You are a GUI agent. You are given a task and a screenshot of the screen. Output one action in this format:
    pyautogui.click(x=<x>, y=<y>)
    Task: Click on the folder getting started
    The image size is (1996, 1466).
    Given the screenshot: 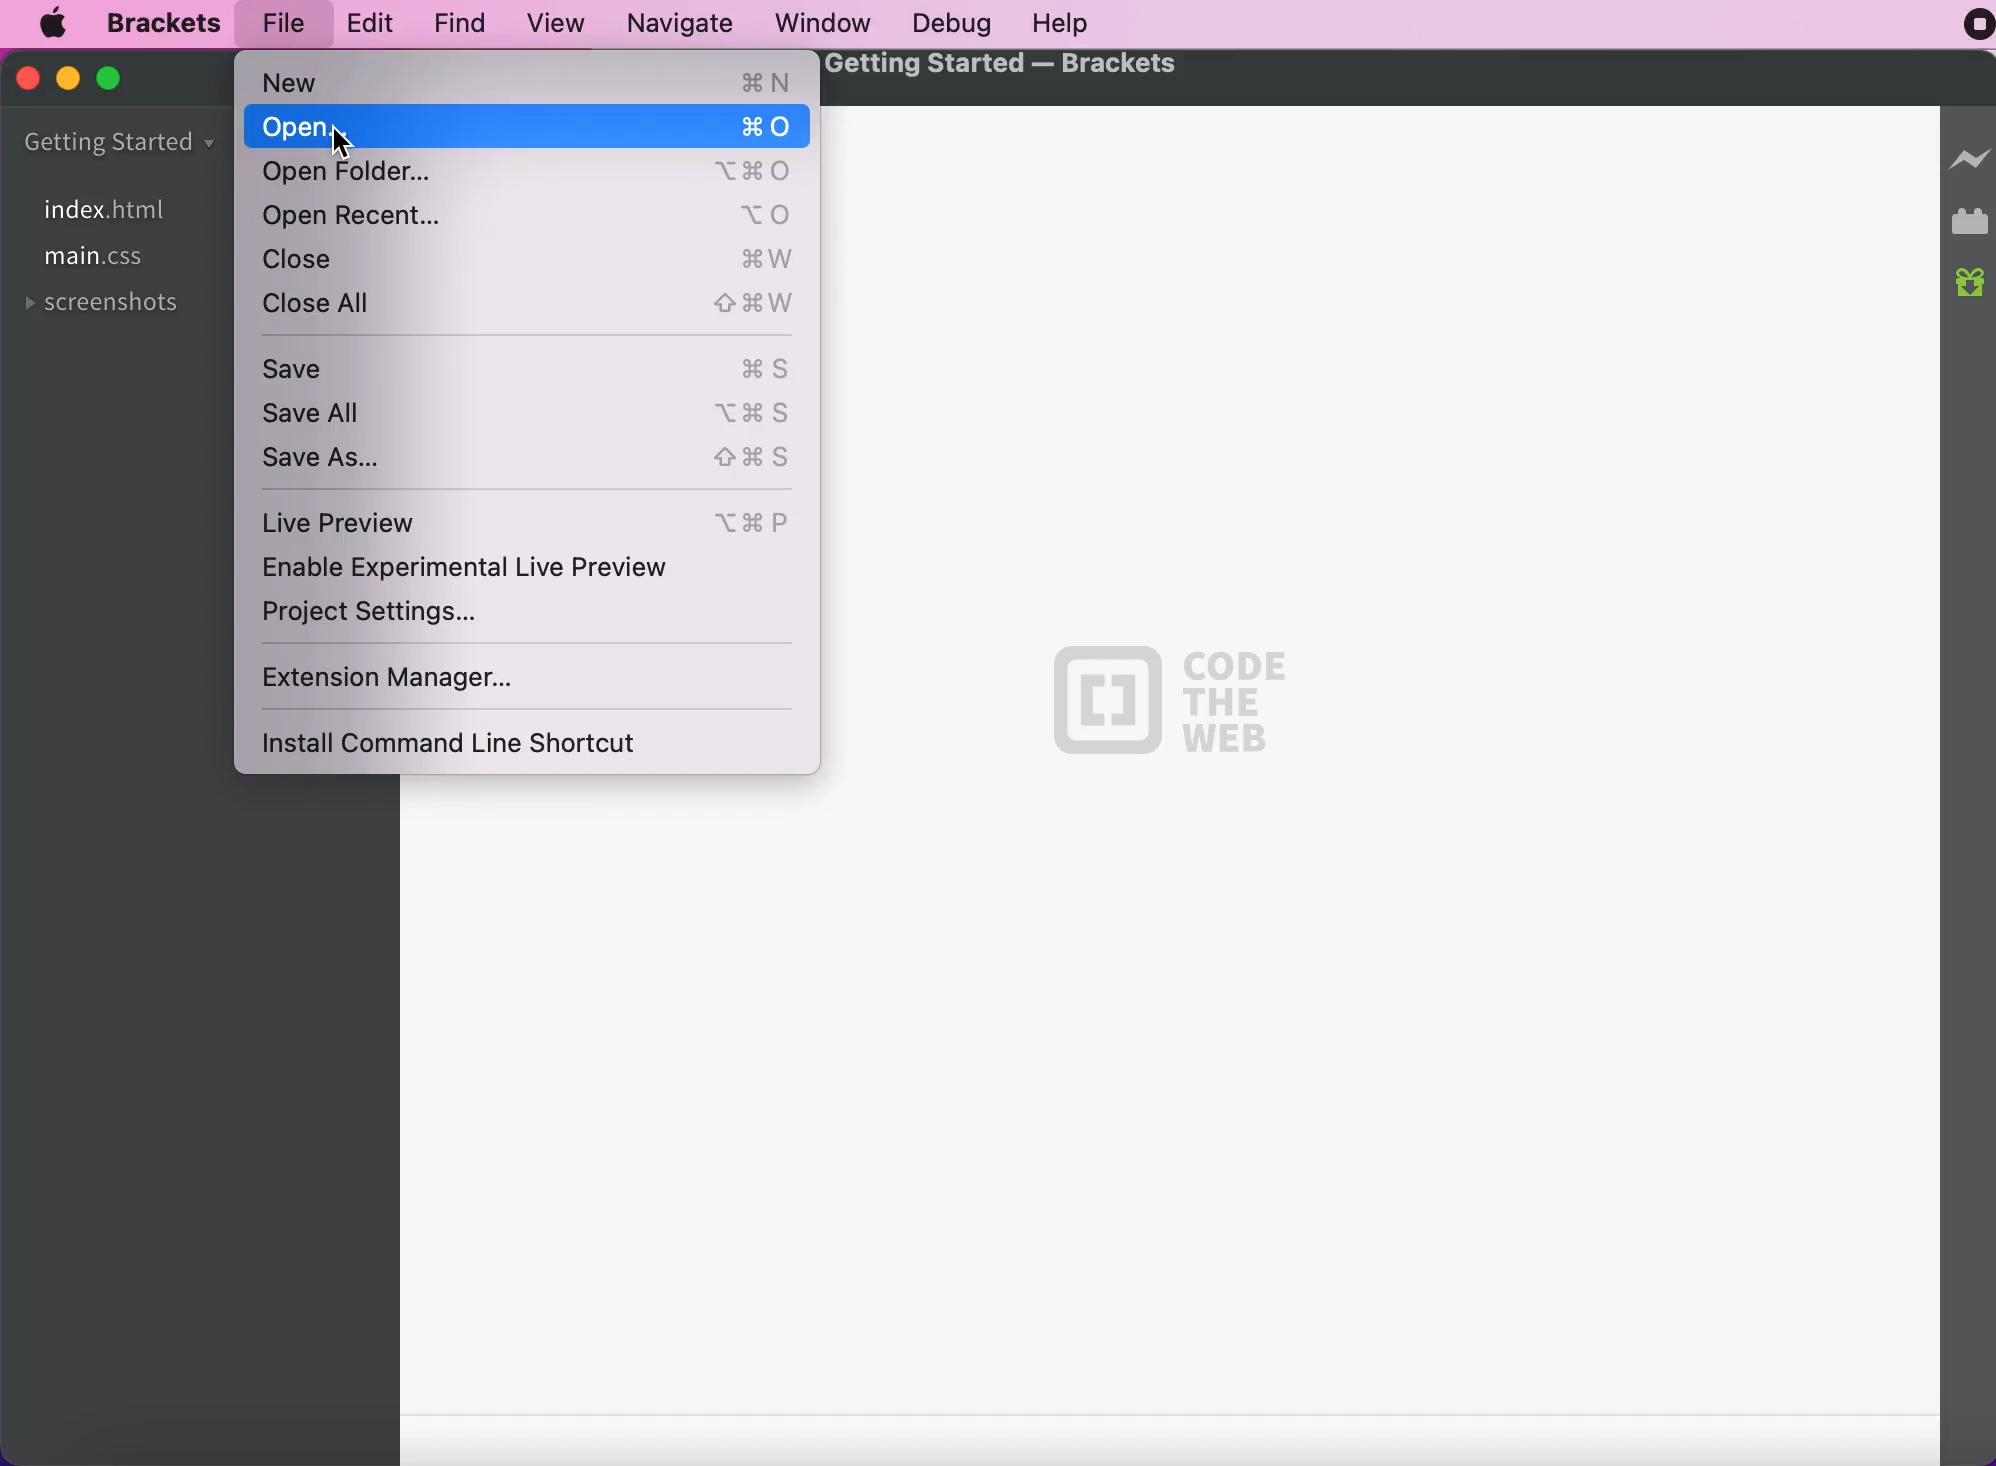 What is the action you would take?
    pyautogui.click(x=126, y=141)
    